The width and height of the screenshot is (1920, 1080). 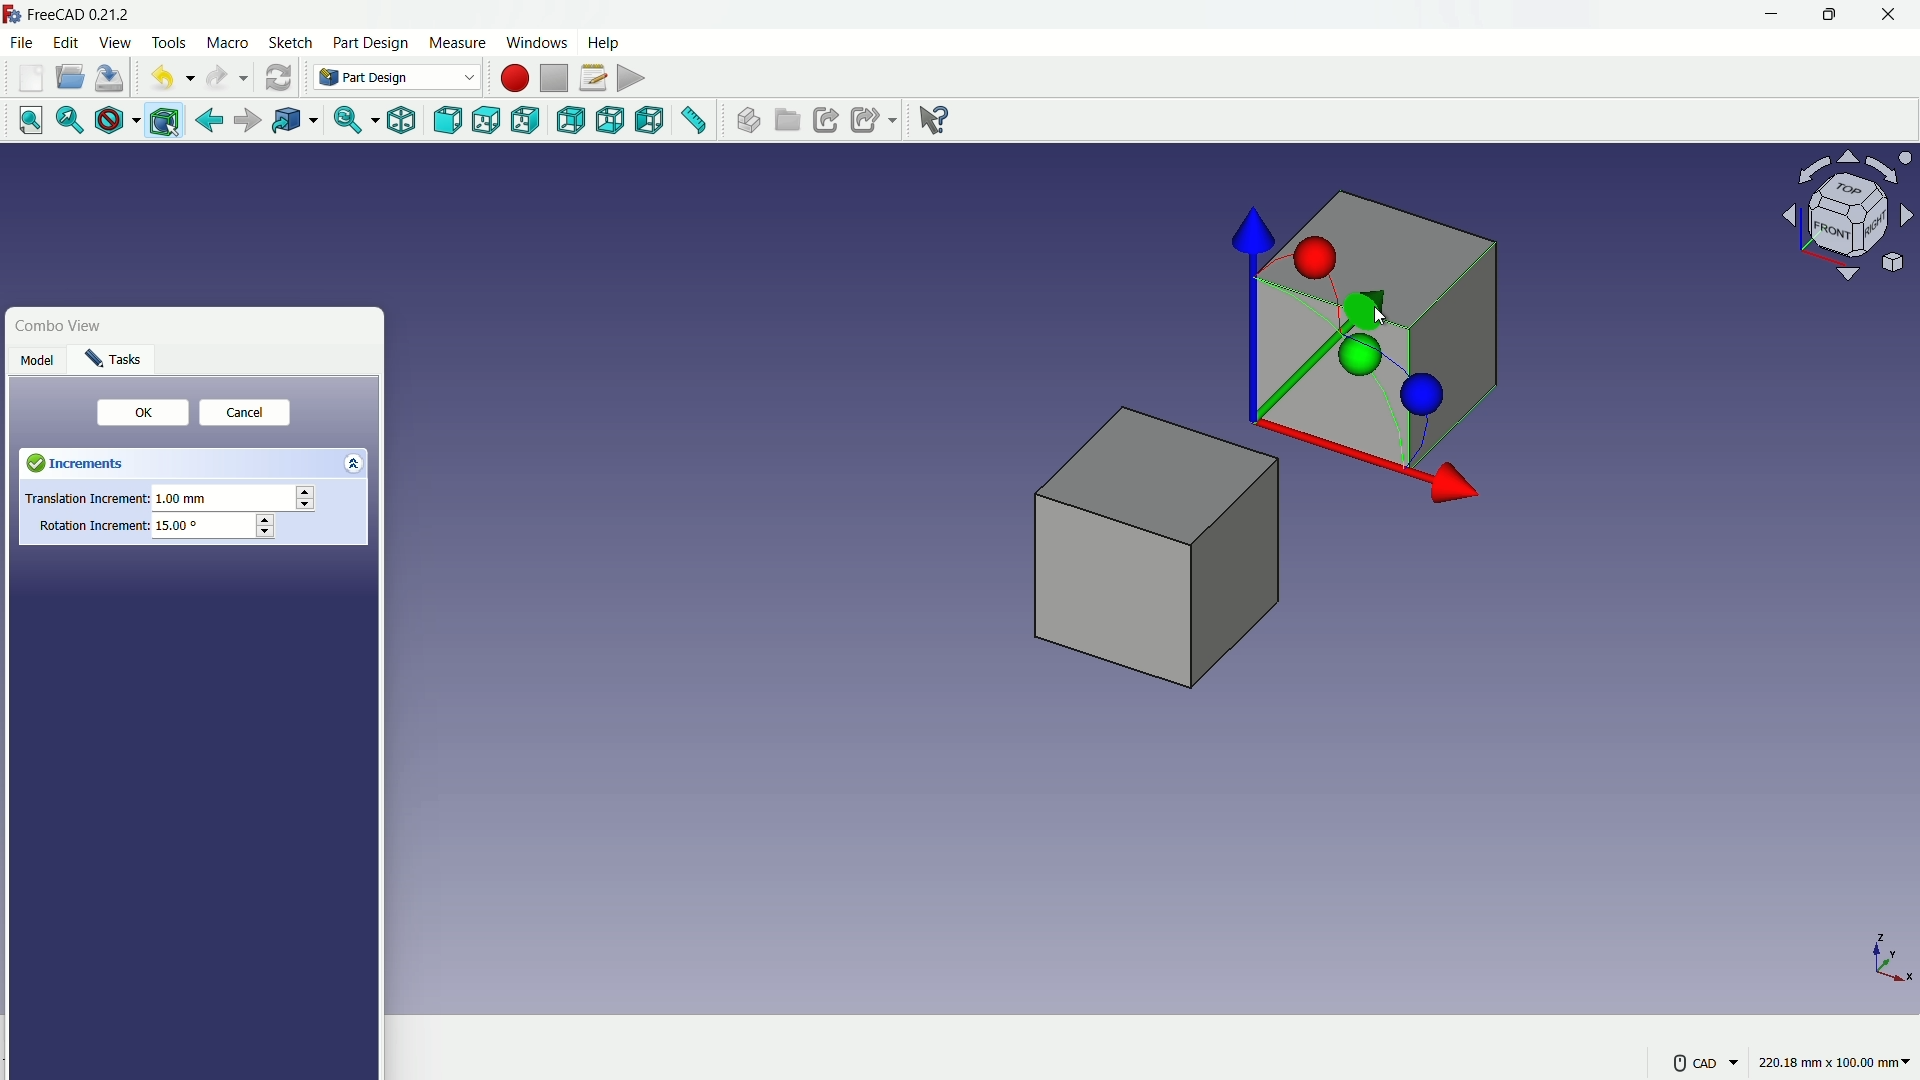 What do you see at coordinates (65, 121) in the screenshot?
I see `fit selection` at bounding box center [65, 121].